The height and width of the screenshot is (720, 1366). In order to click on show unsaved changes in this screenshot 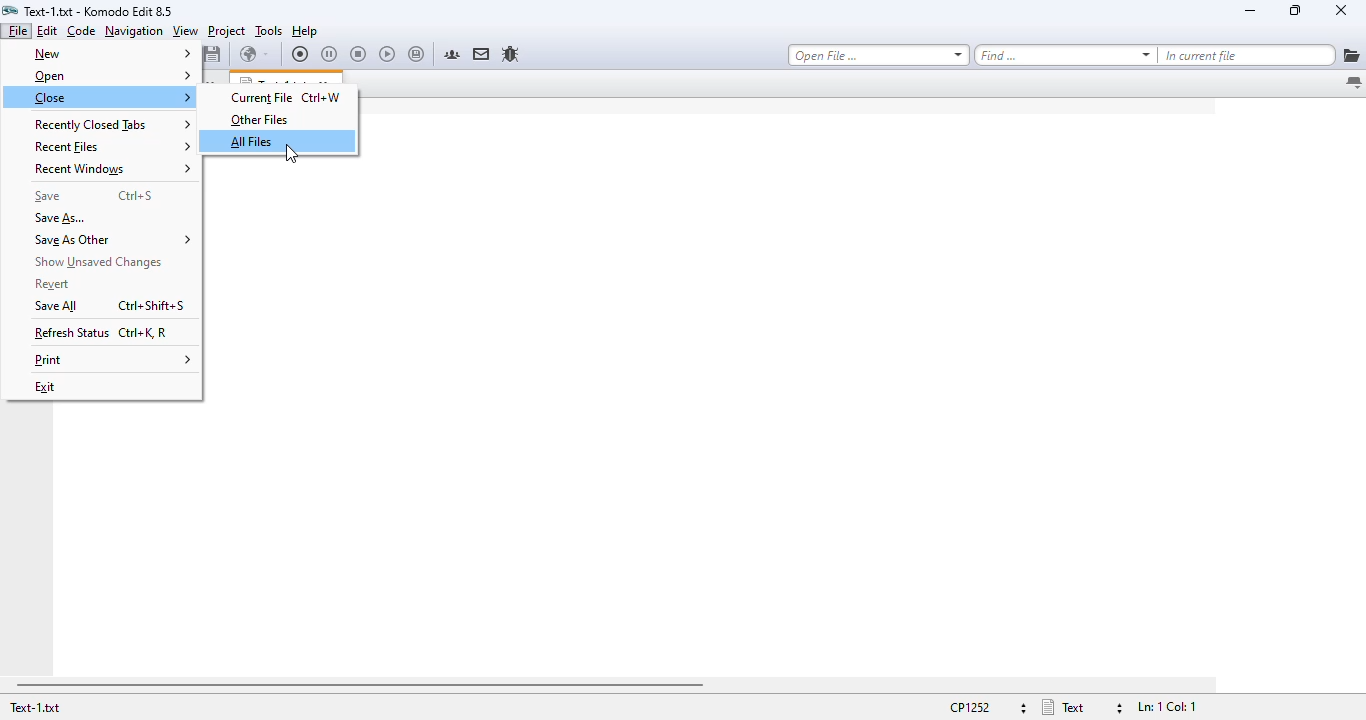, I will do `click(101, 262)`.